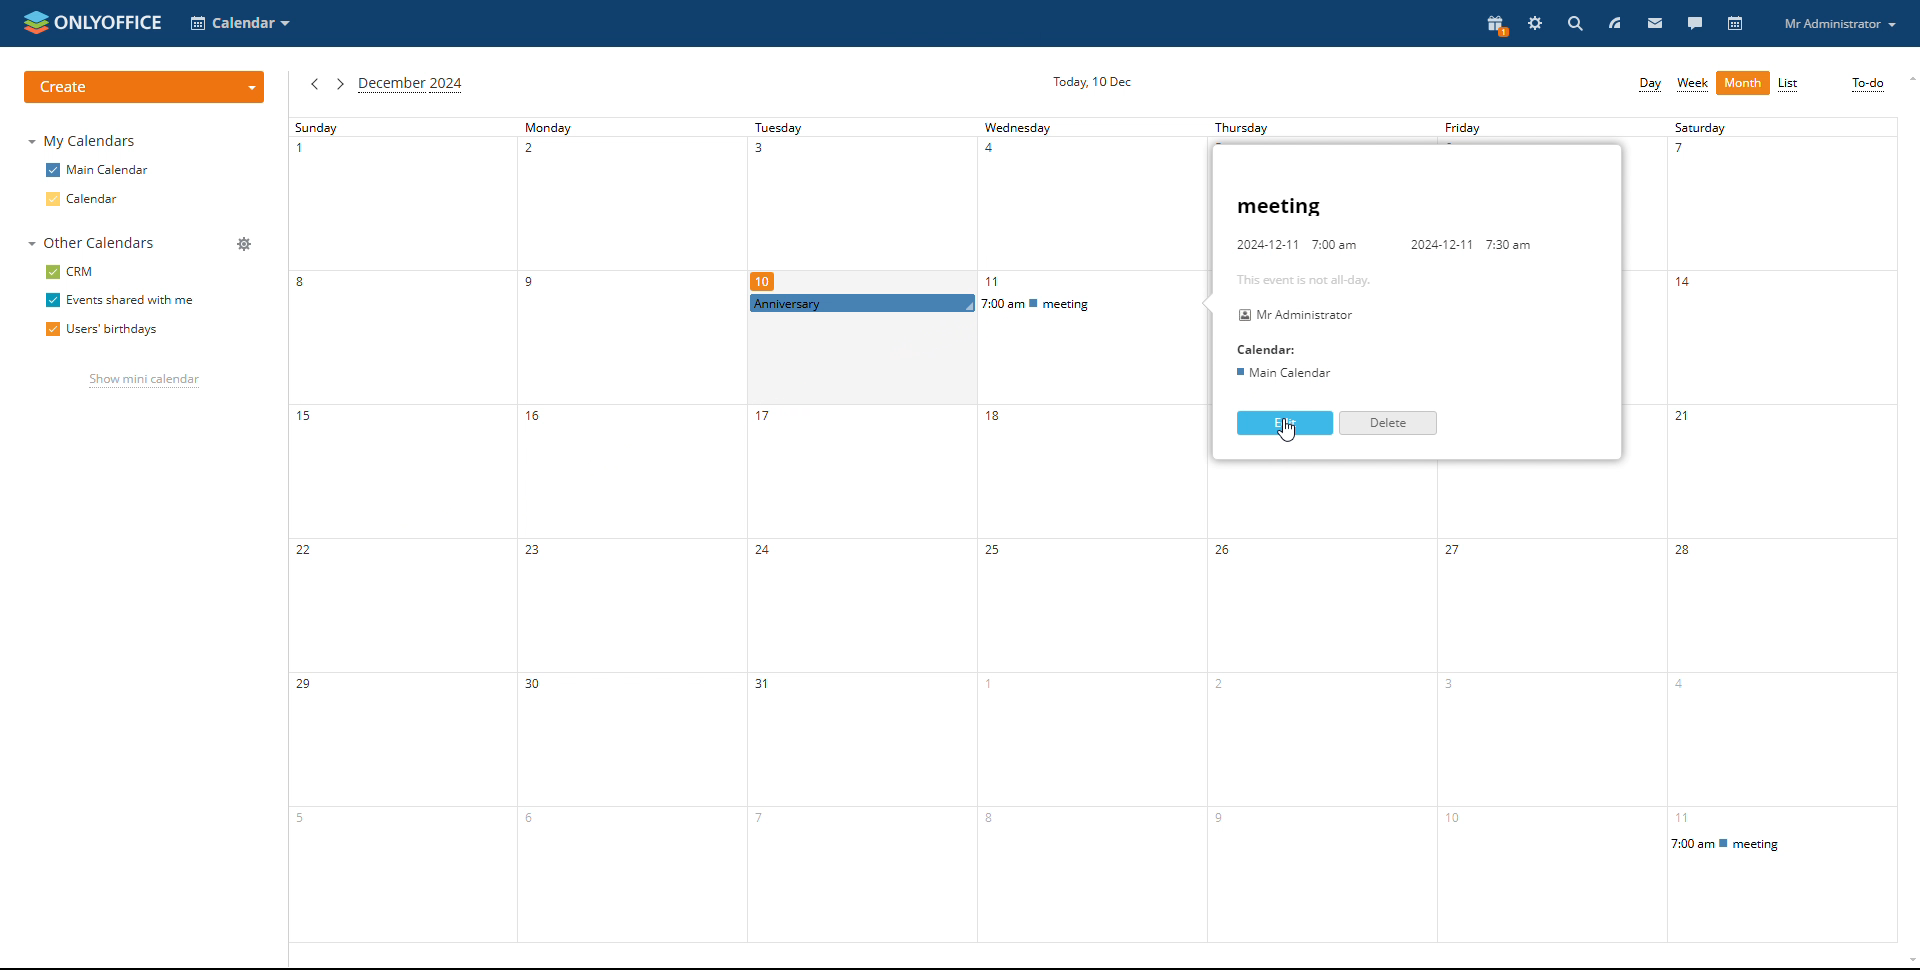  Describe the element at coordinates (146, 85) in the screenshot. I see `create` at that location.